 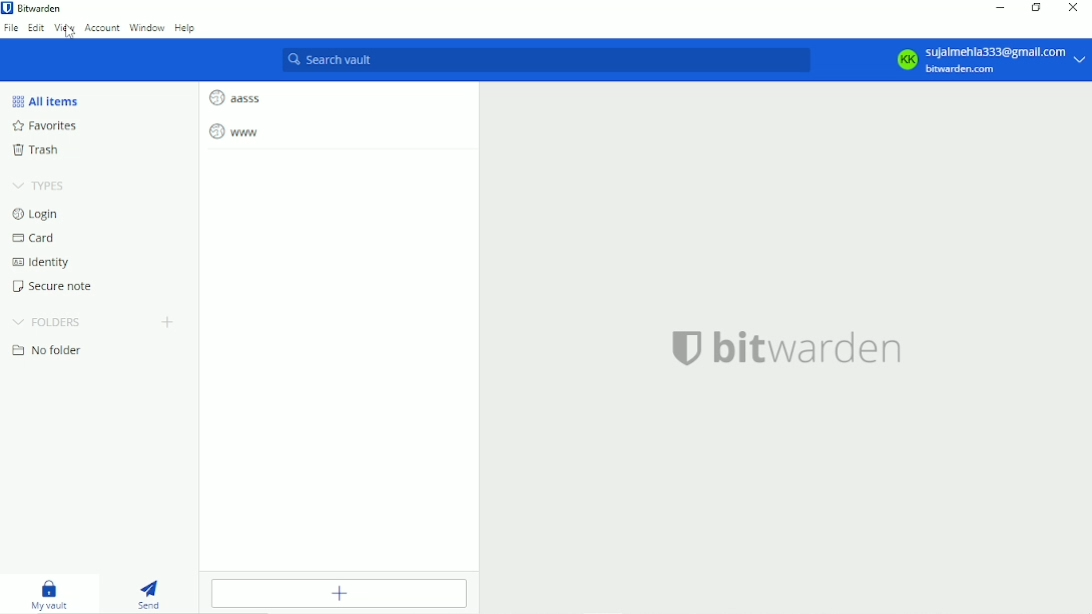 I want to click on View, so click(x=64, y=26).